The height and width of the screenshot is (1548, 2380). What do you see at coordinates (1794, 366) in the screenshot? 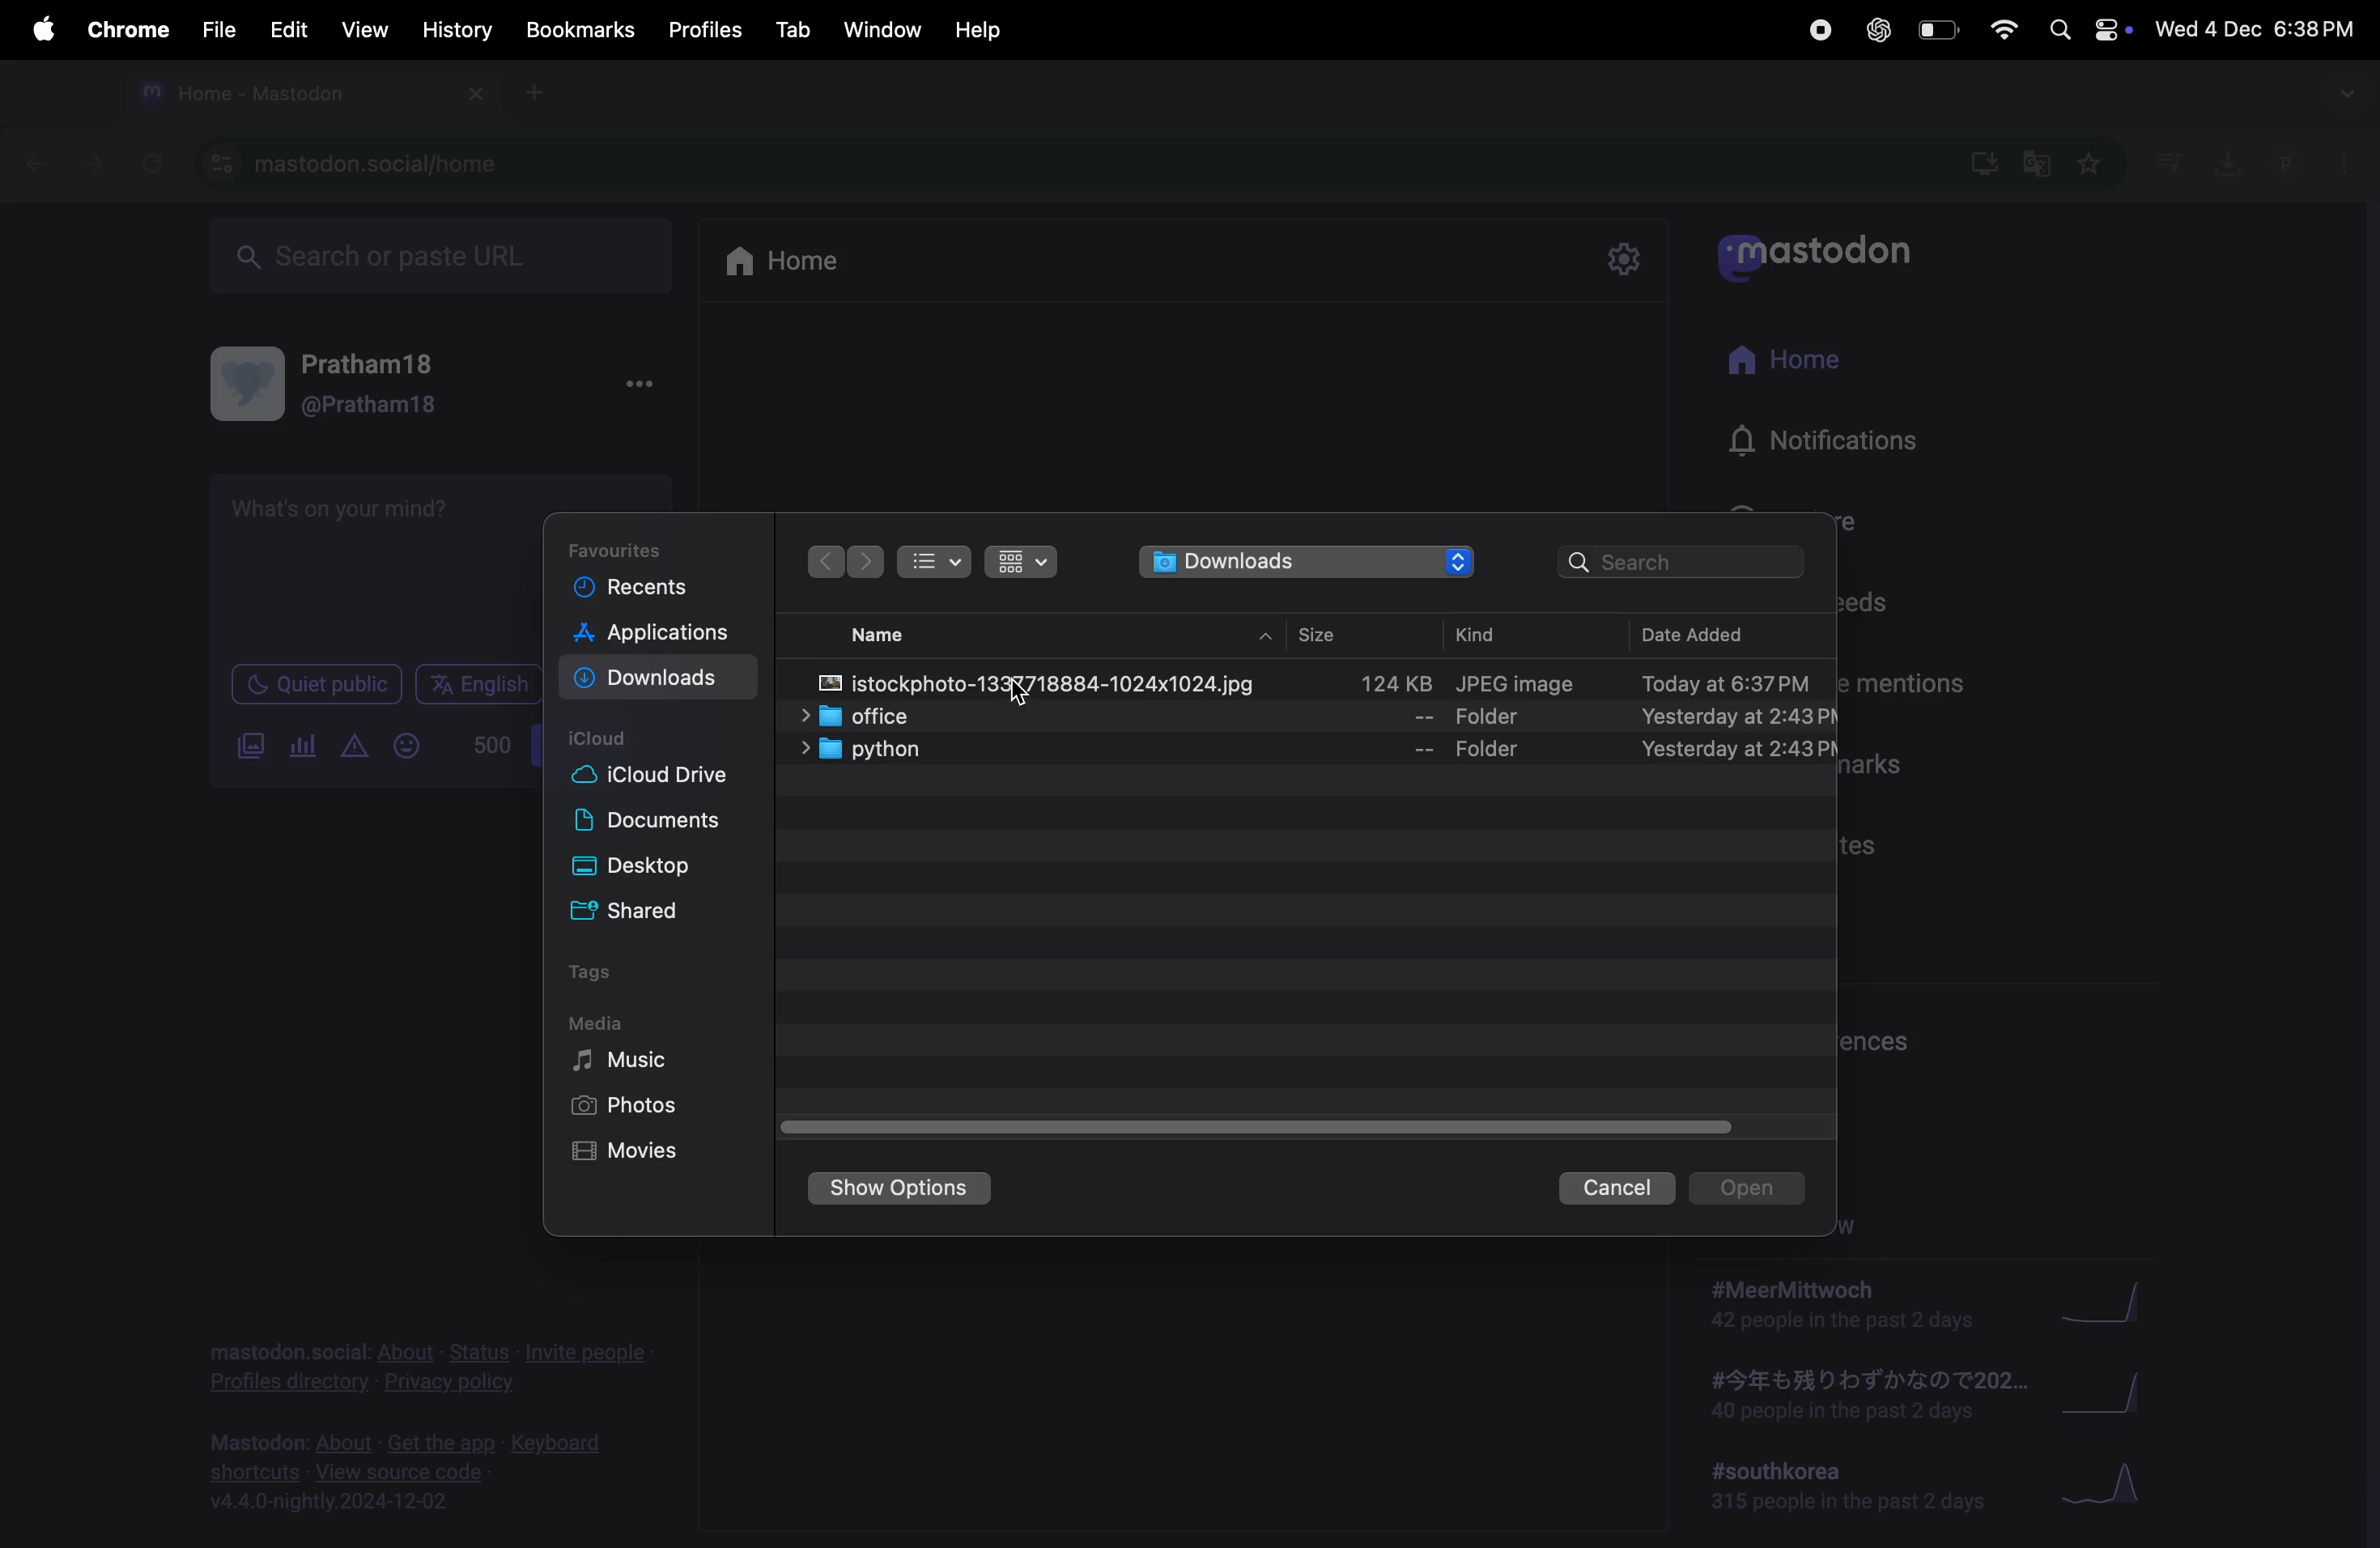
I see `home` at bounding box center [1794, 366].